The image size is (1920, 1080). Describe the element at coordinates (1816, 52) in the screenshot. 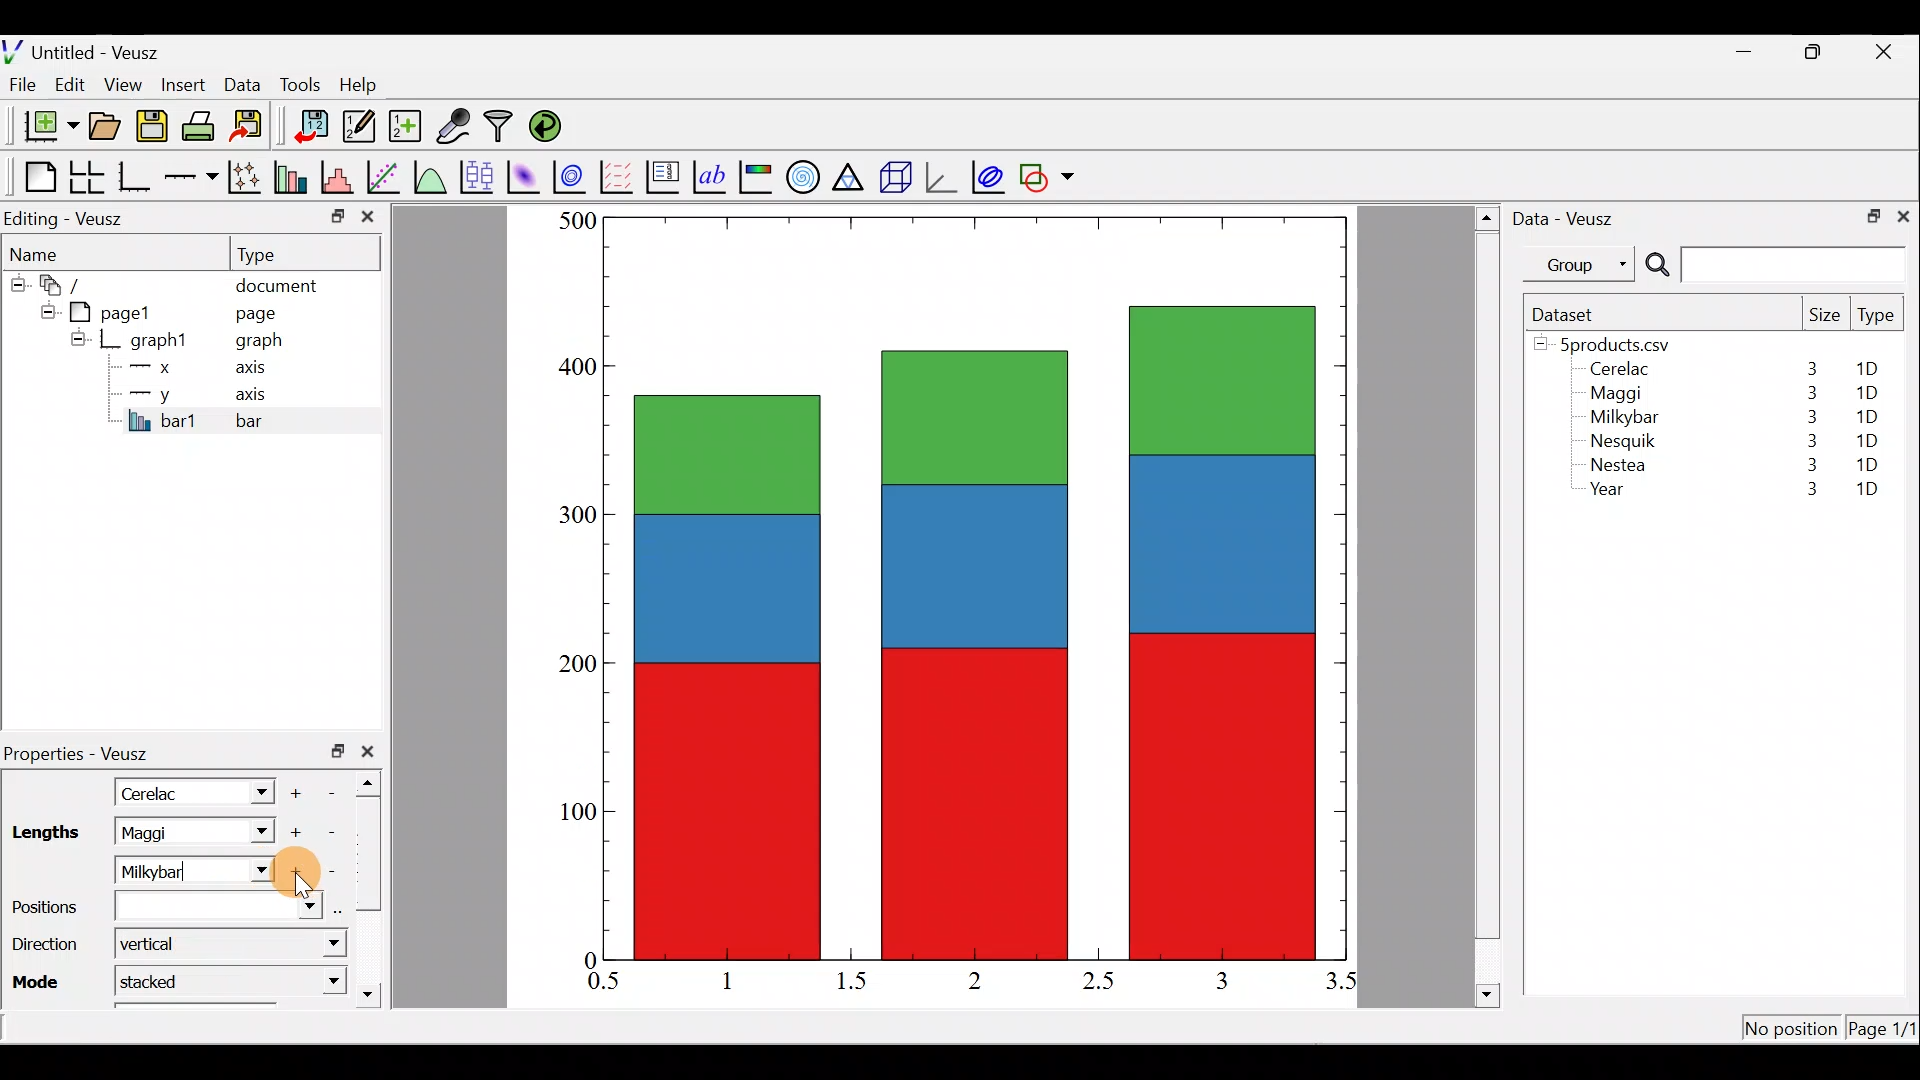

I see `restore down` at that location.